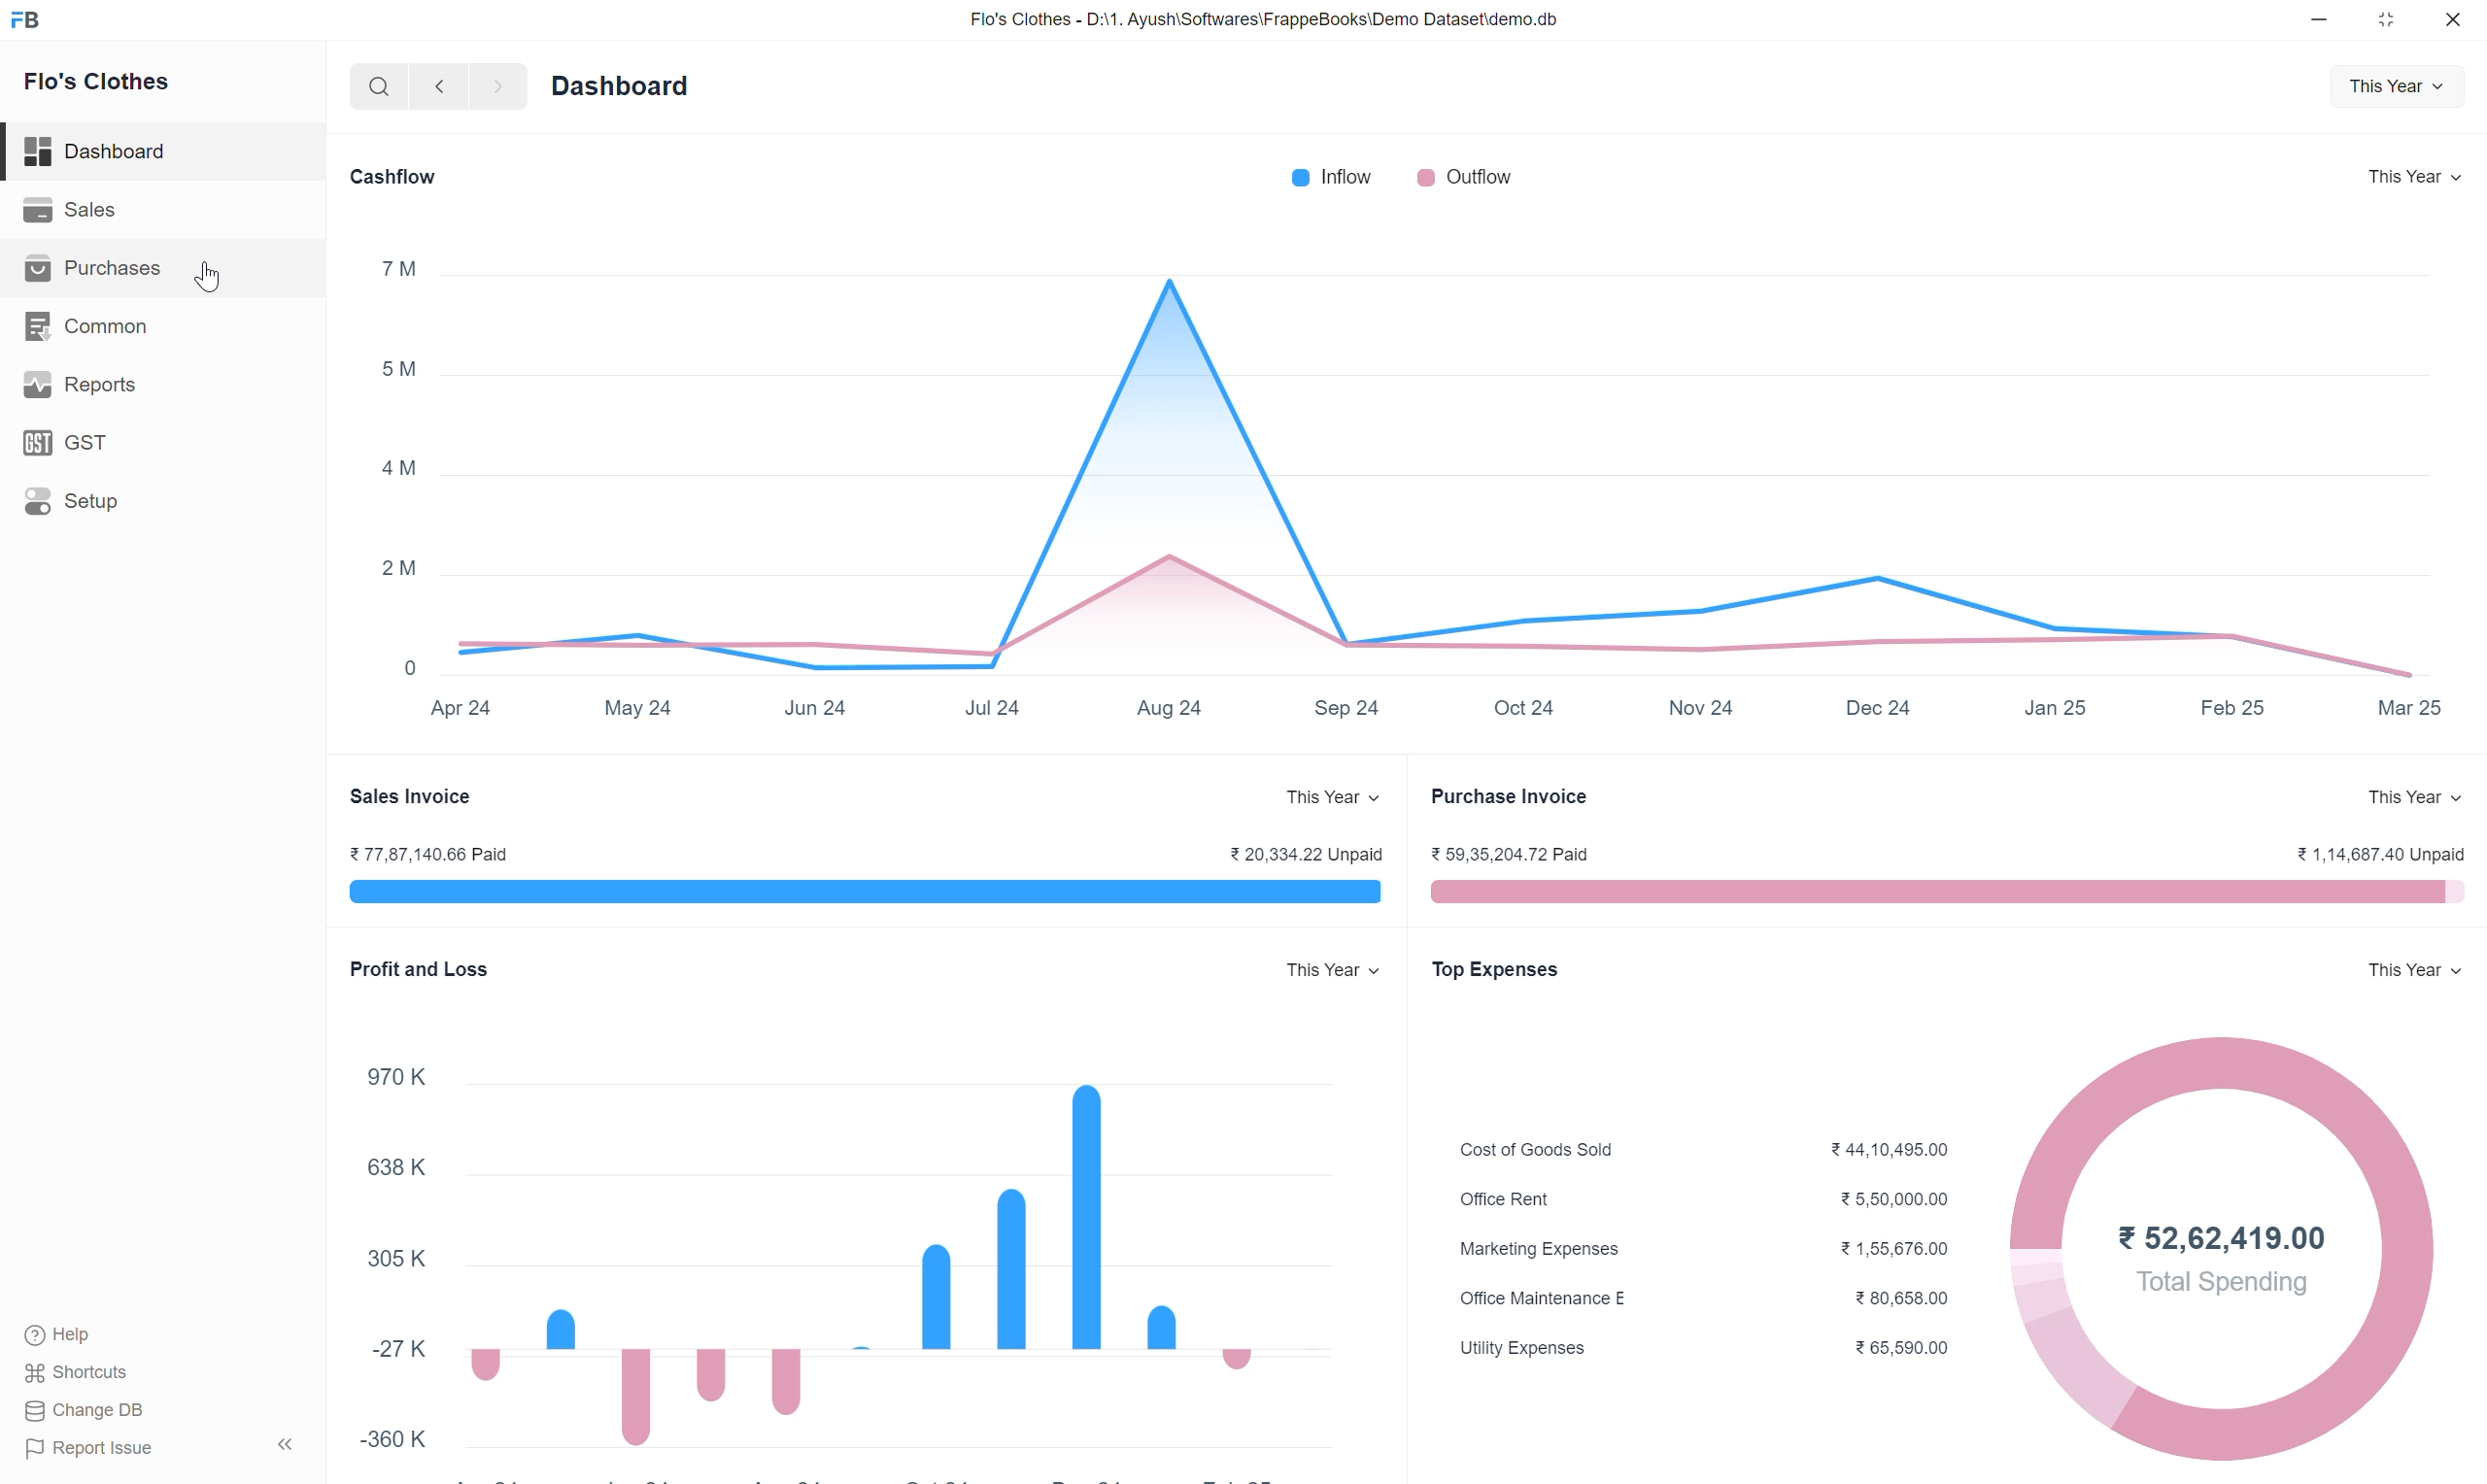 This screenshot has height=1484, width=2487. What do you see at coordinates (1894, 1248) in the screenshot?
I see `1,55,676.00` at bounding box center [1894, 1248].